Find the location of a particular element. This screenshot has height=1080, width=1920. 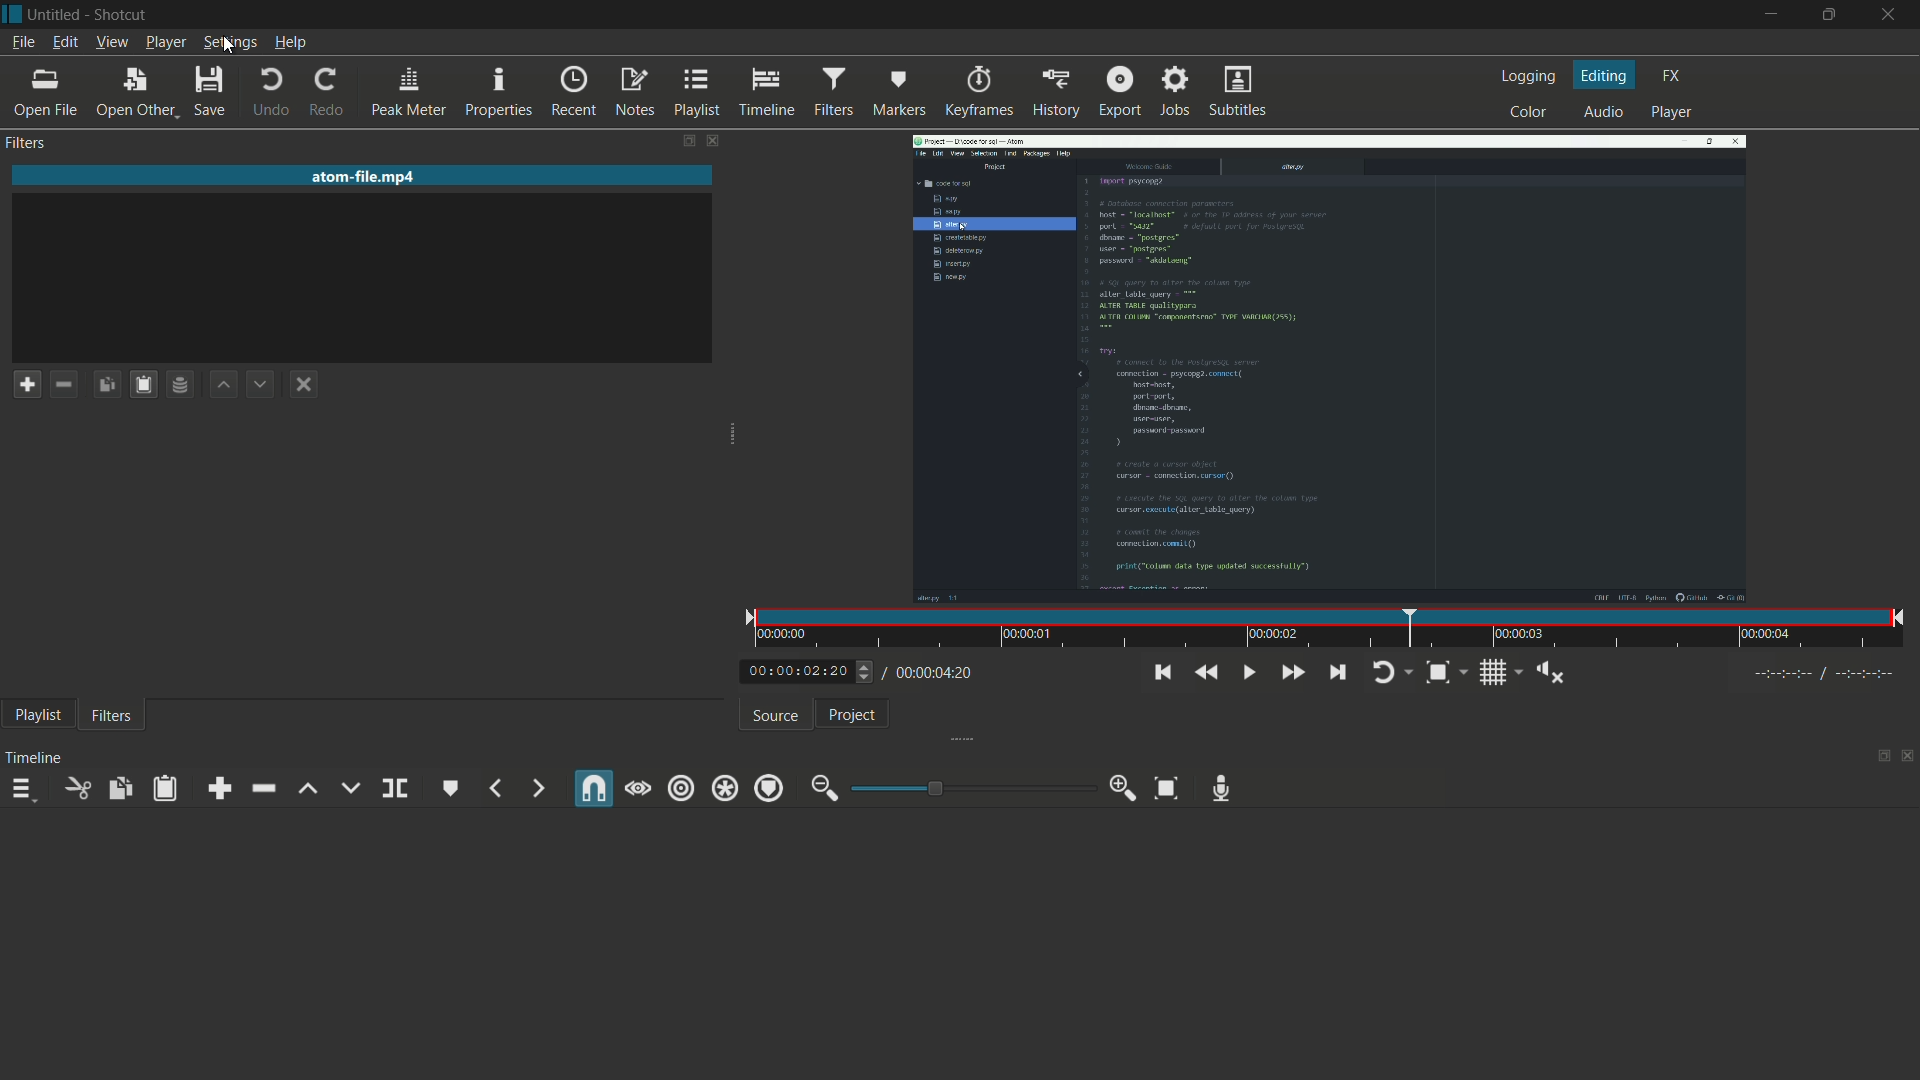

quickly play backward is located at coordinates (1208, 673).